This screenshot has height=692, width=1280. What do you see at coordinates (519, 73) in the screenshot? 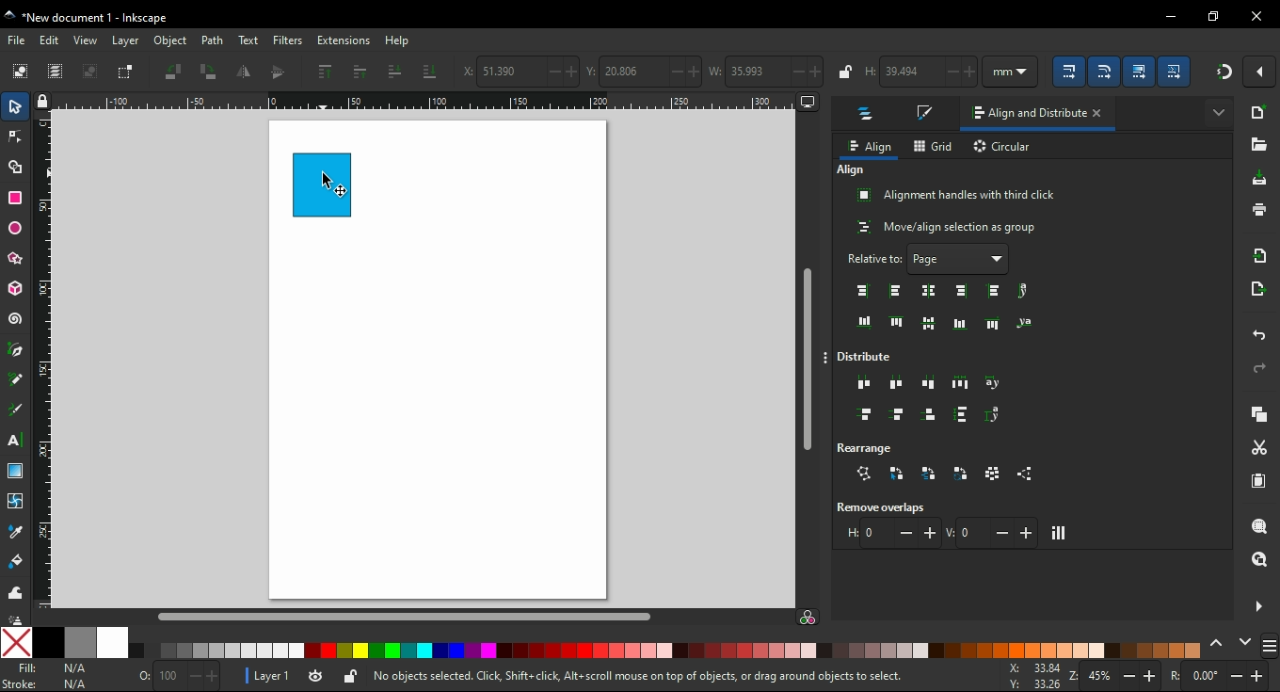
I see `horizontal coordinate of selection` at bounding box center [519, 73].